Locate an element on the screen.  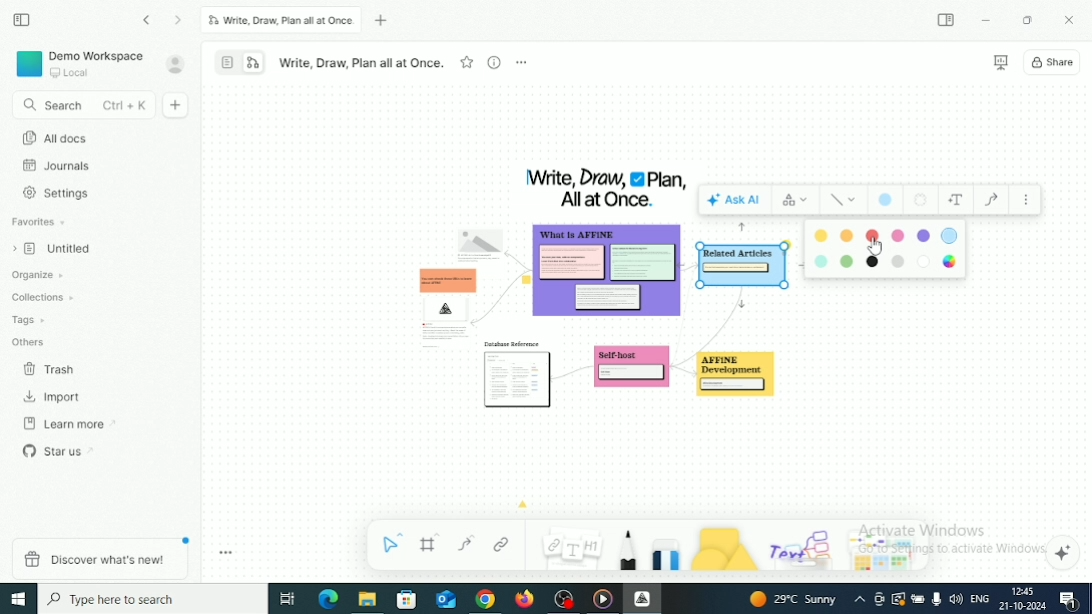
Close is located at coordinates (1070, 19).